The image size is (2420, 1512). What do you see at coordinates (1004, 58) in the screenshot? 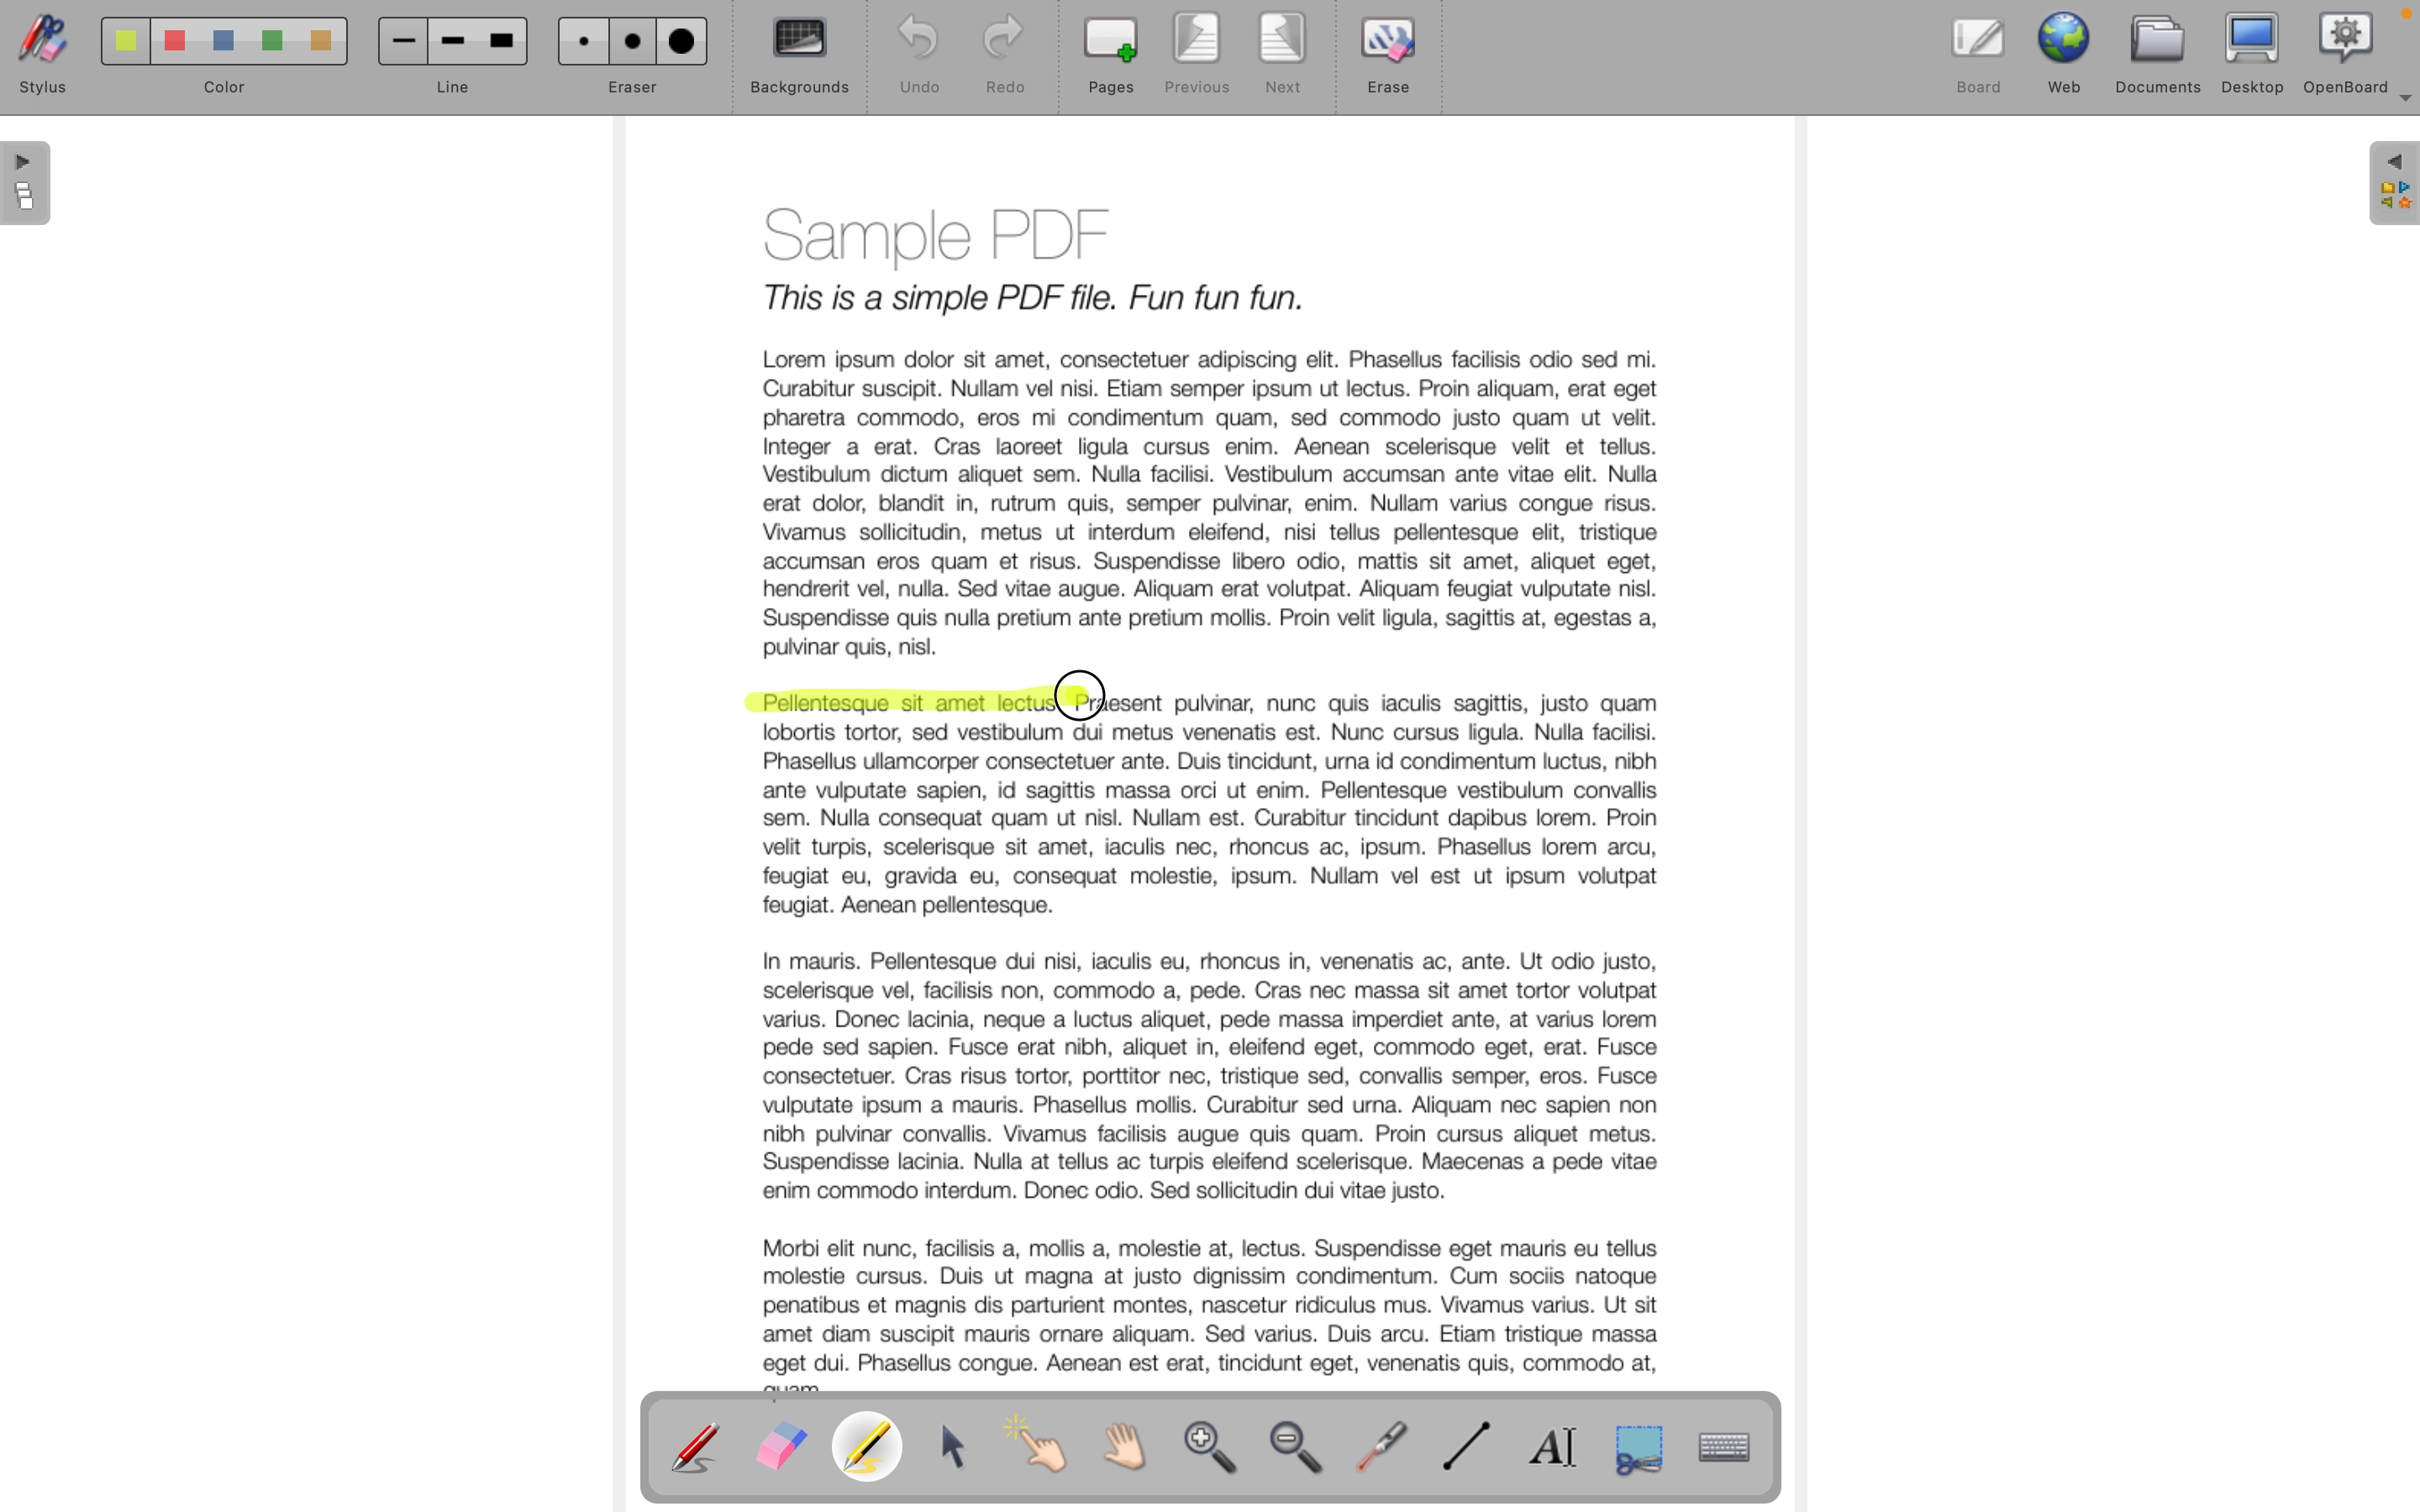
I see `redo` at bounding box center [1004, 58].